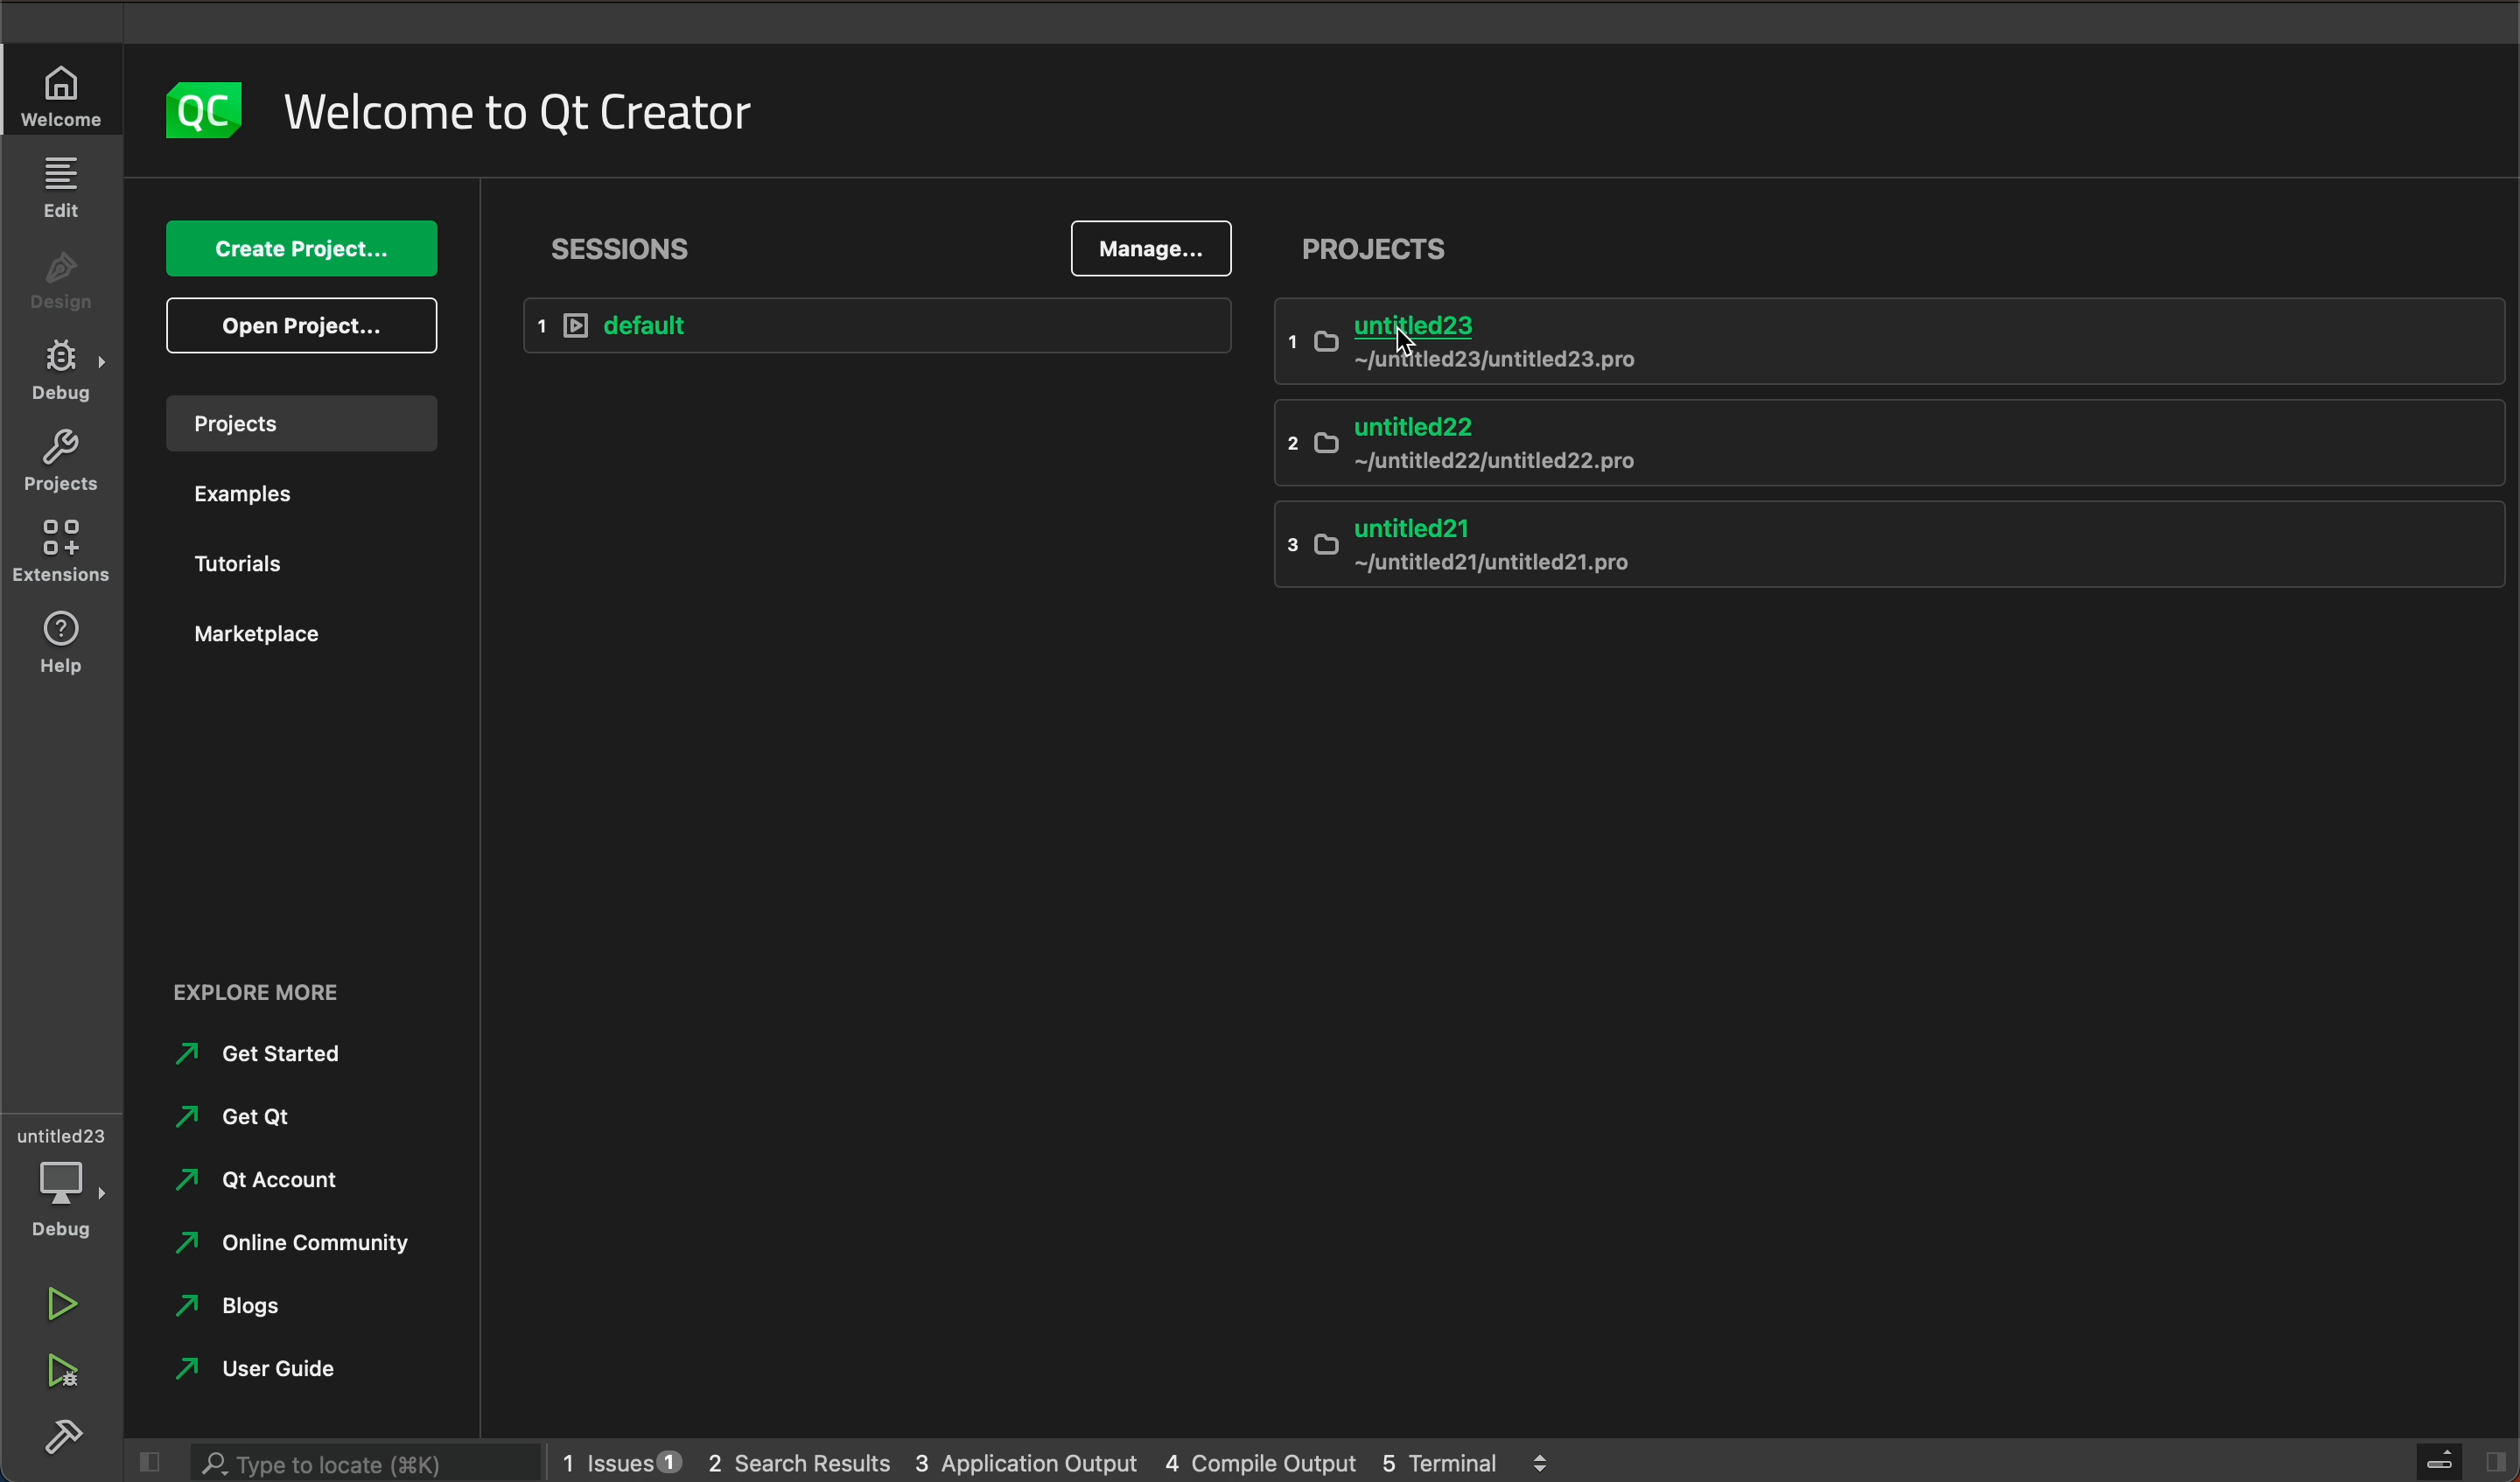 The width and height of the screenshot is (2520, 1482). Describe the element at coordinates (67, 1177) in the screenshot. I see `debug` at that location.